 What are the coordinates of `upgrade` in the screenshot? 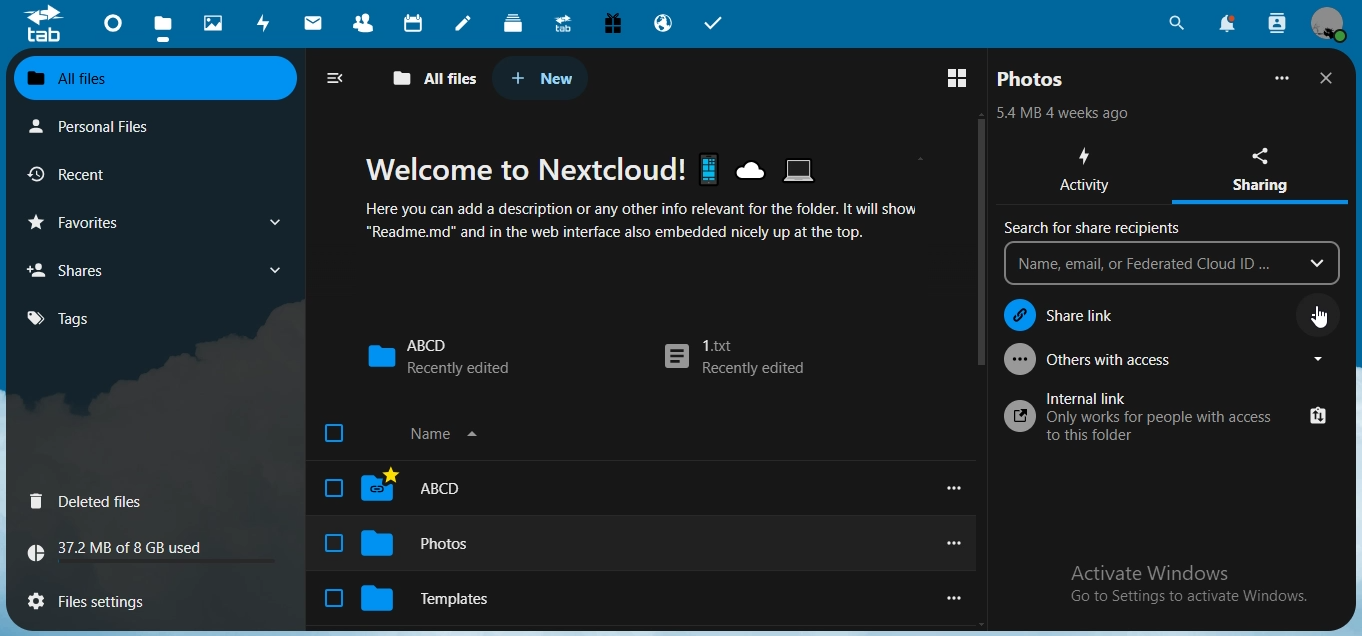 It's located at (567, 26).